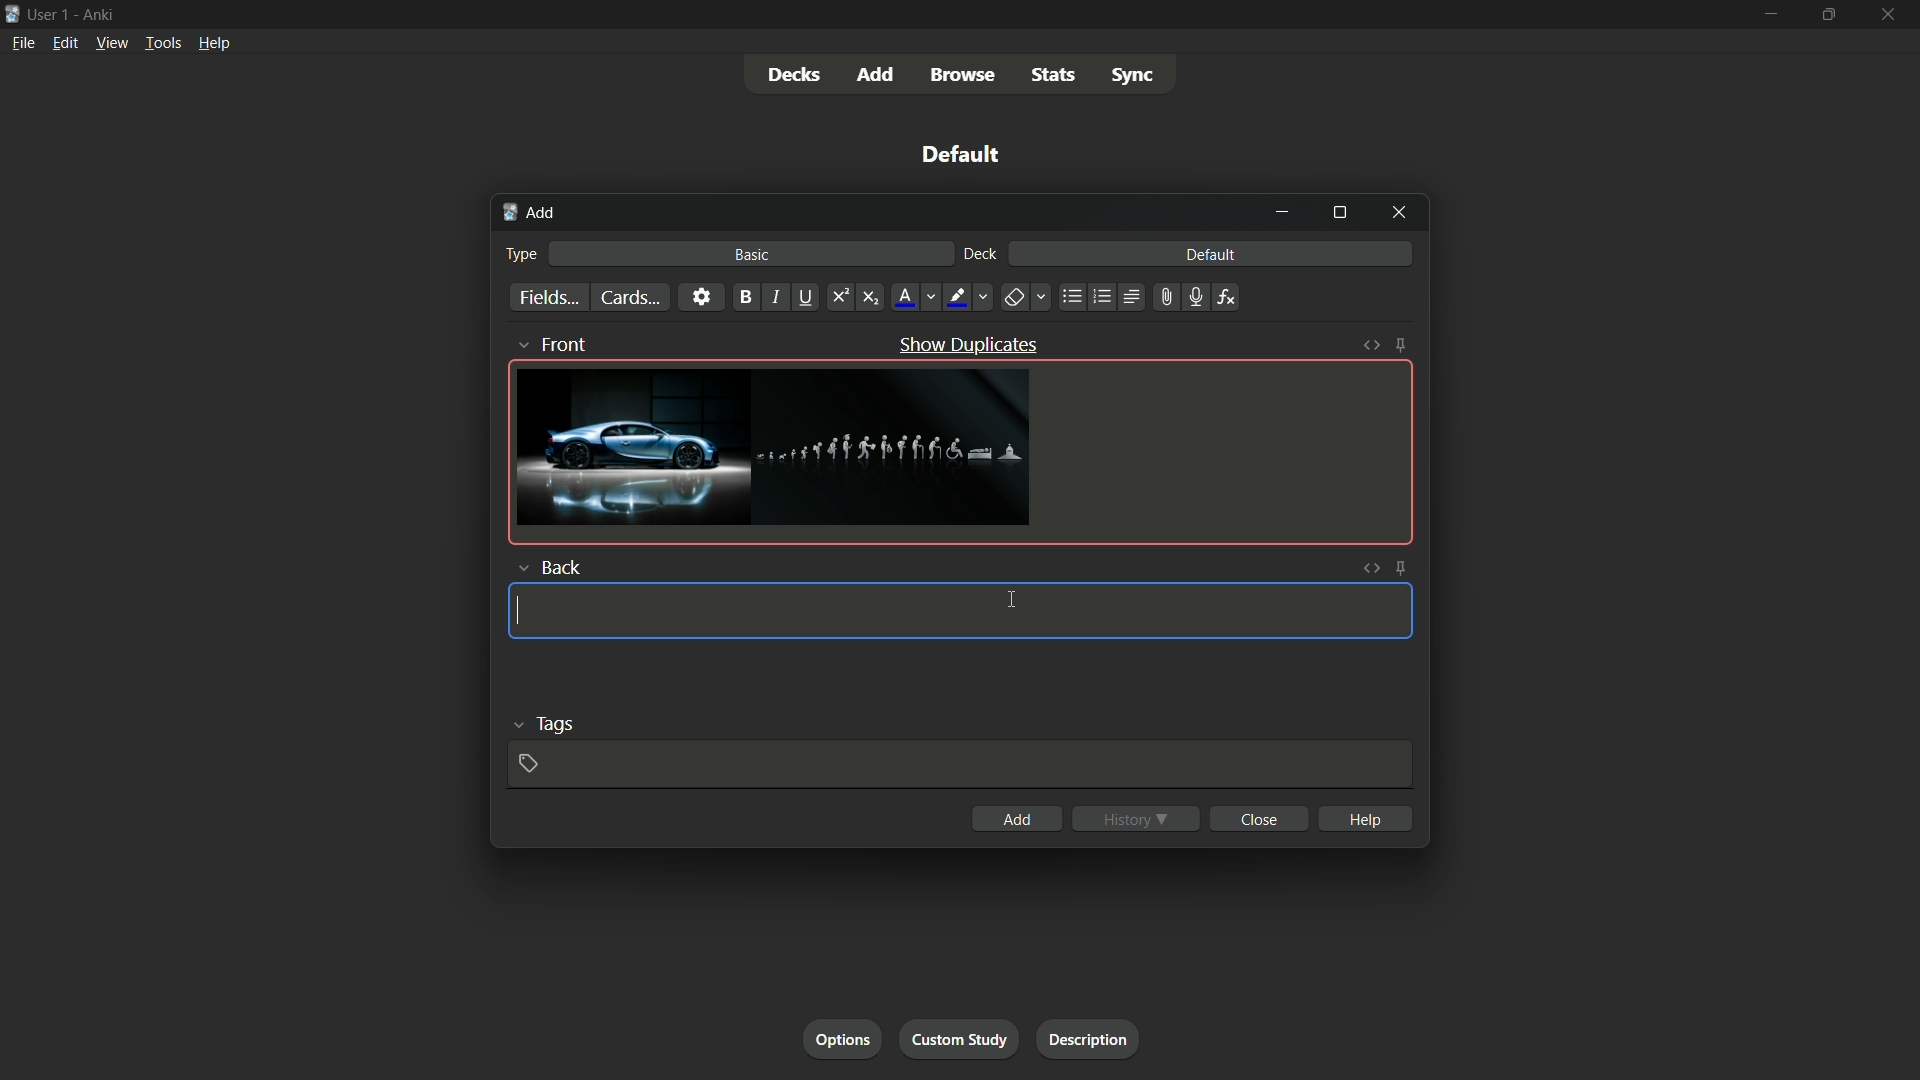 The height and width of the screenshot is (1080, 1920). I want to click on deck name, so click(965, 156).